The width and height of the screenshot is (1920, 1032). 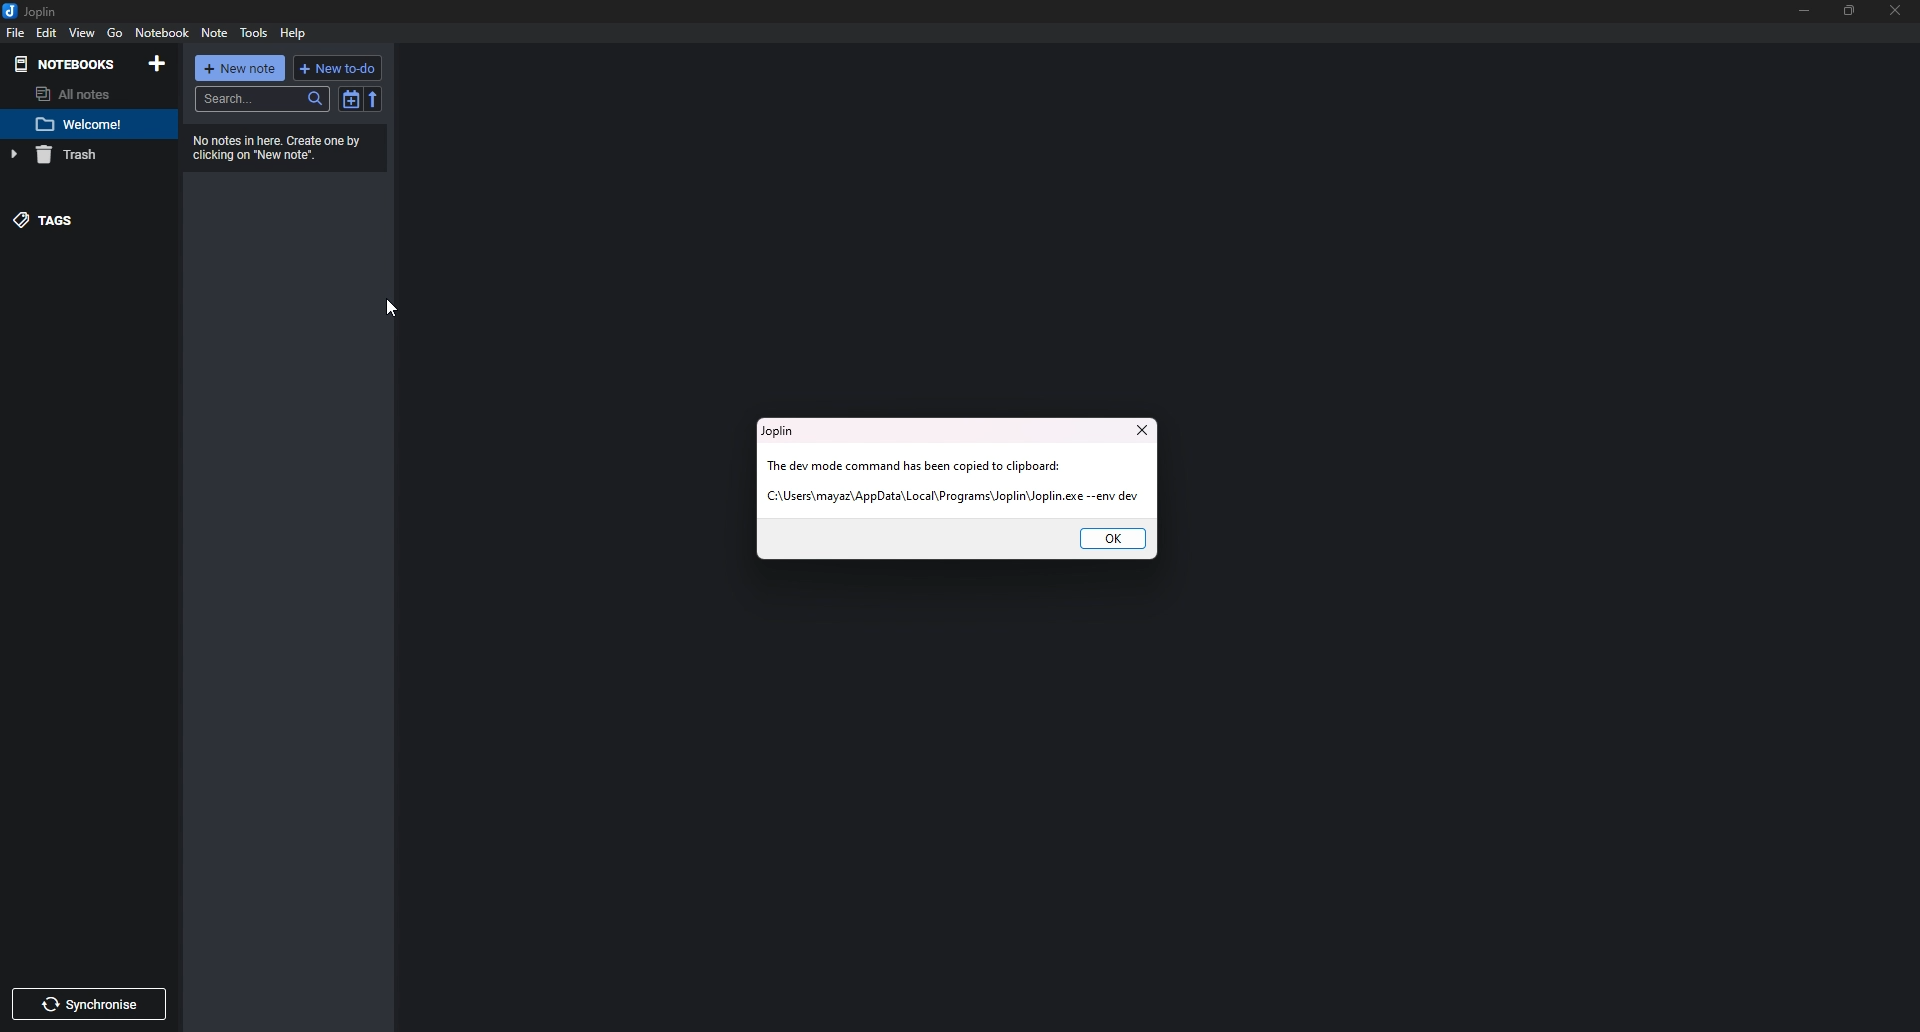 What do you see at coordinates (46, 32) in the screenshot?
I see `edit` at bounding box center [46, 32].